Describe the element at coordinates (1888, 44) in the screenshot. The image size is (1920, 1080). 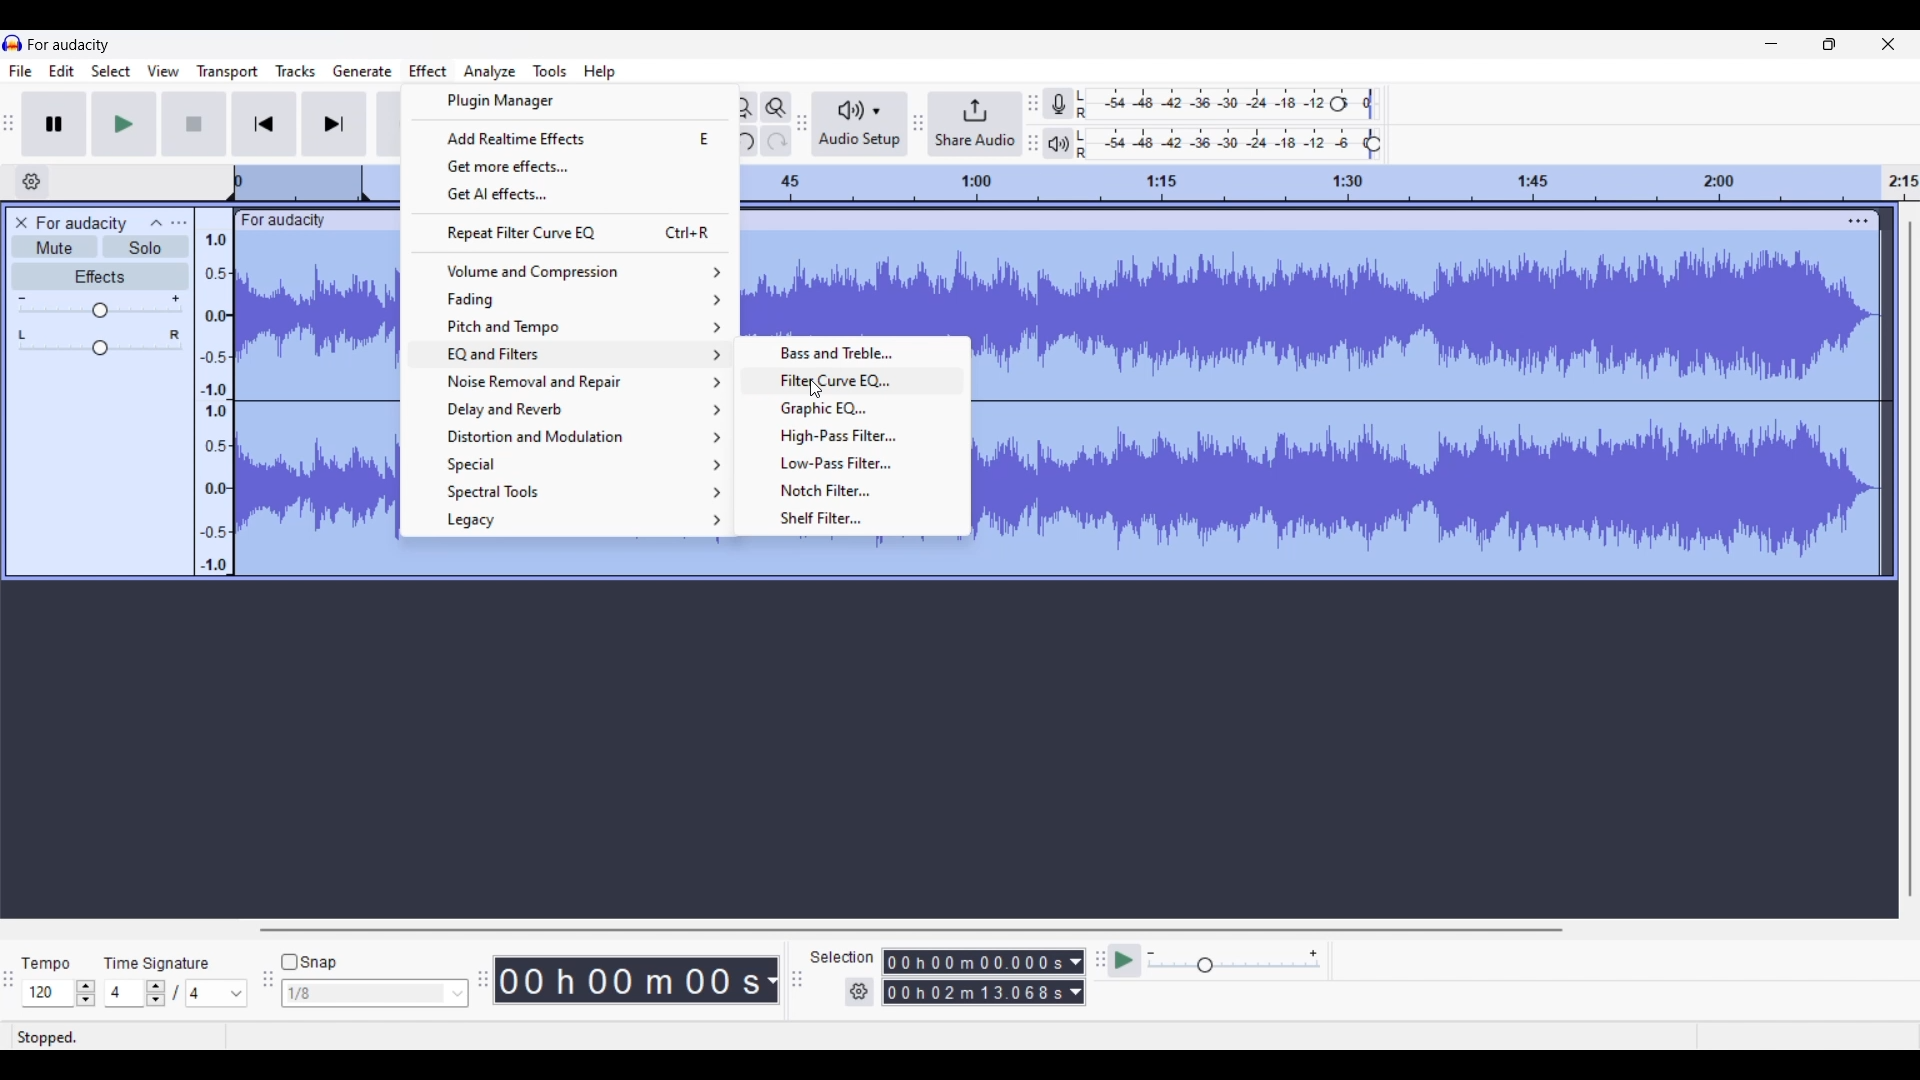
I see `Close interface` at that location.